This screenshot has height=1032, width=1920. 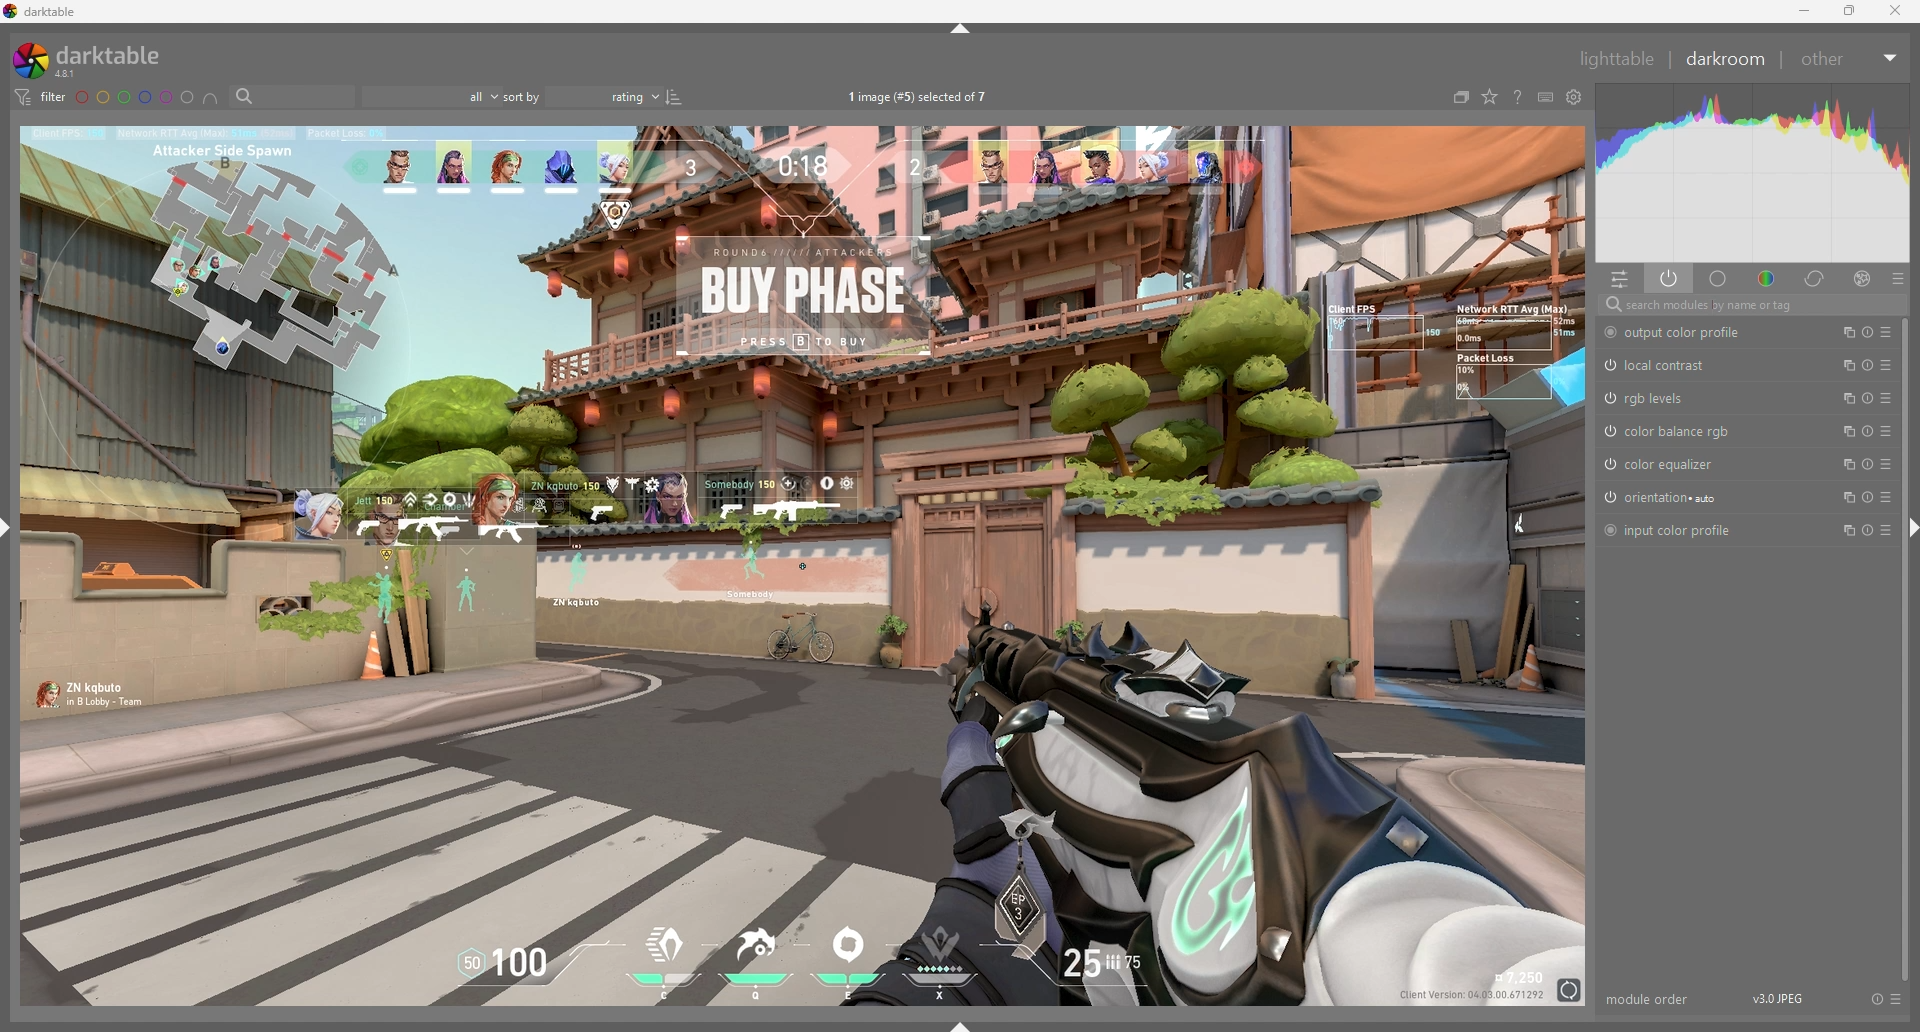 I want to click on reset, so click(x=1869, y=431).